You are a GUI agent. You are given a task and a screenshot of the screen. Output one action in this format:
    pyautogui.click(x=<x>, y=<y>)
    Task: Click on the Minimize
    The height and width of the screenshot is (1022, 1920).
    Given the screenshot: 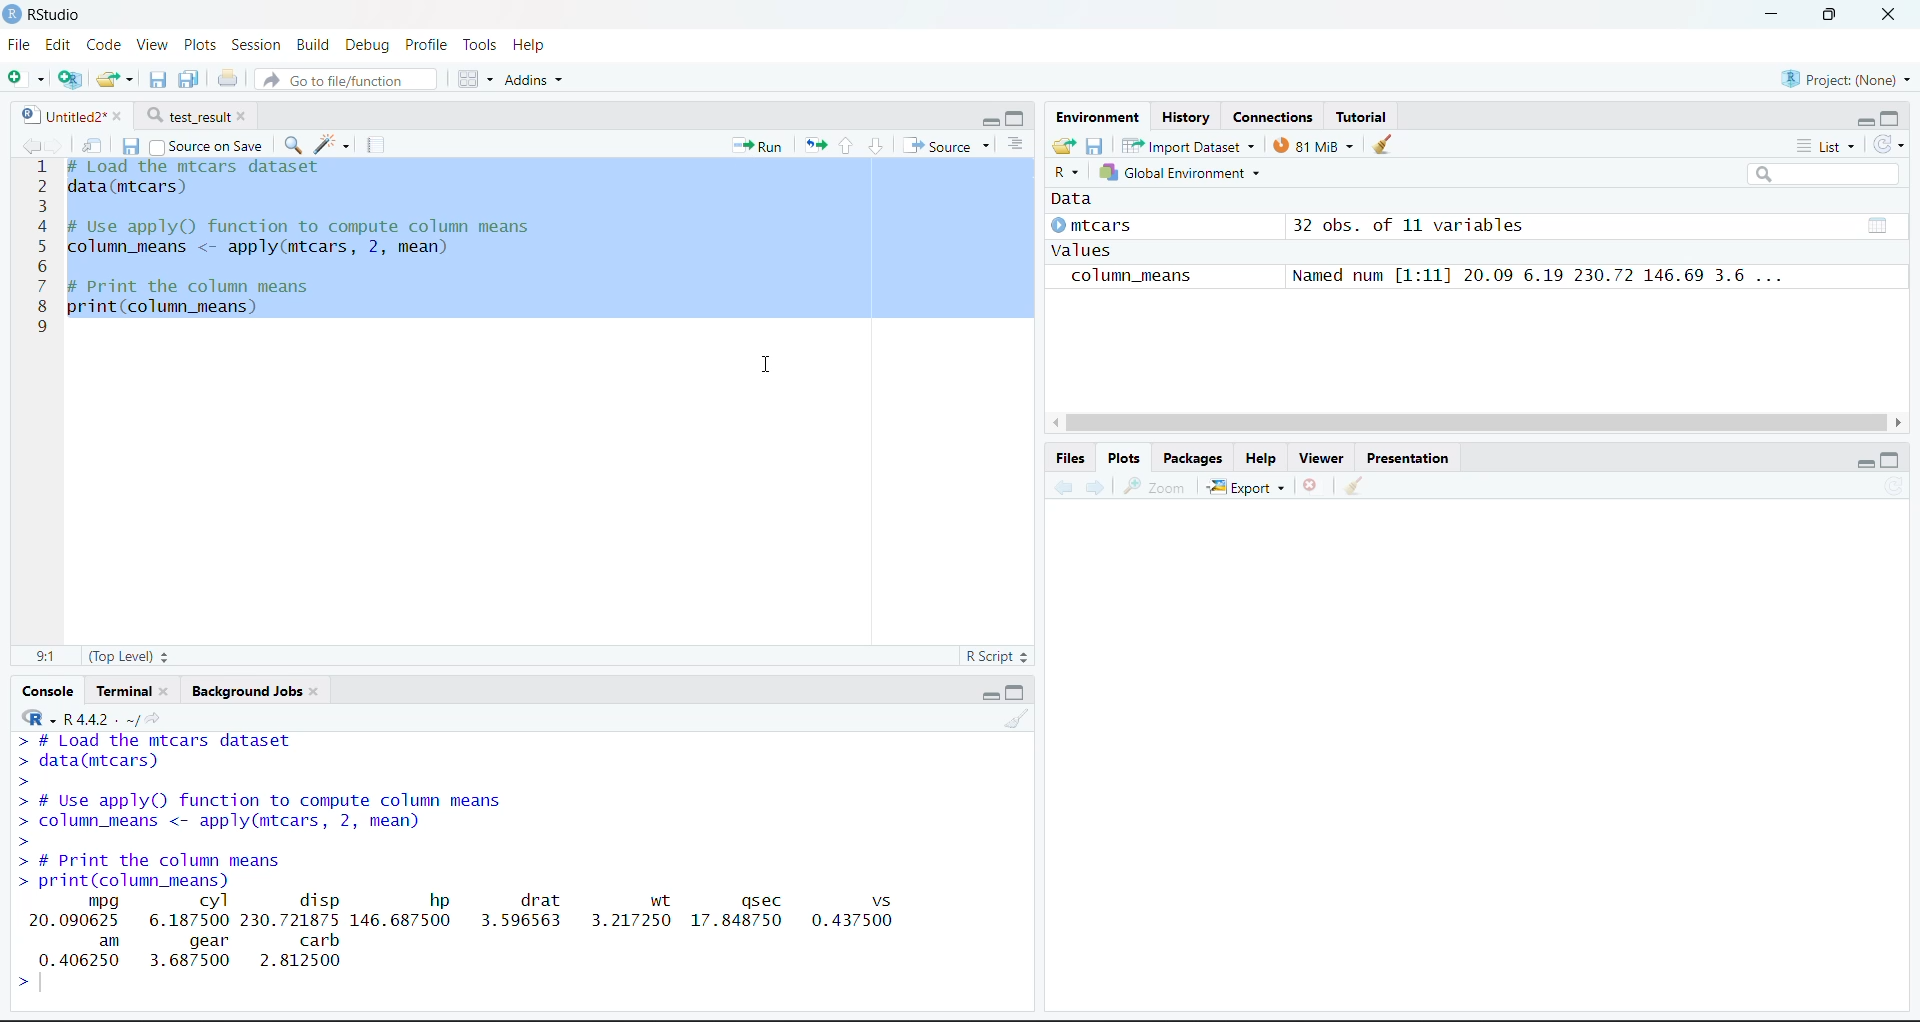 What is the action you would take?
    pyautogui.click(x=986, y=694)
    